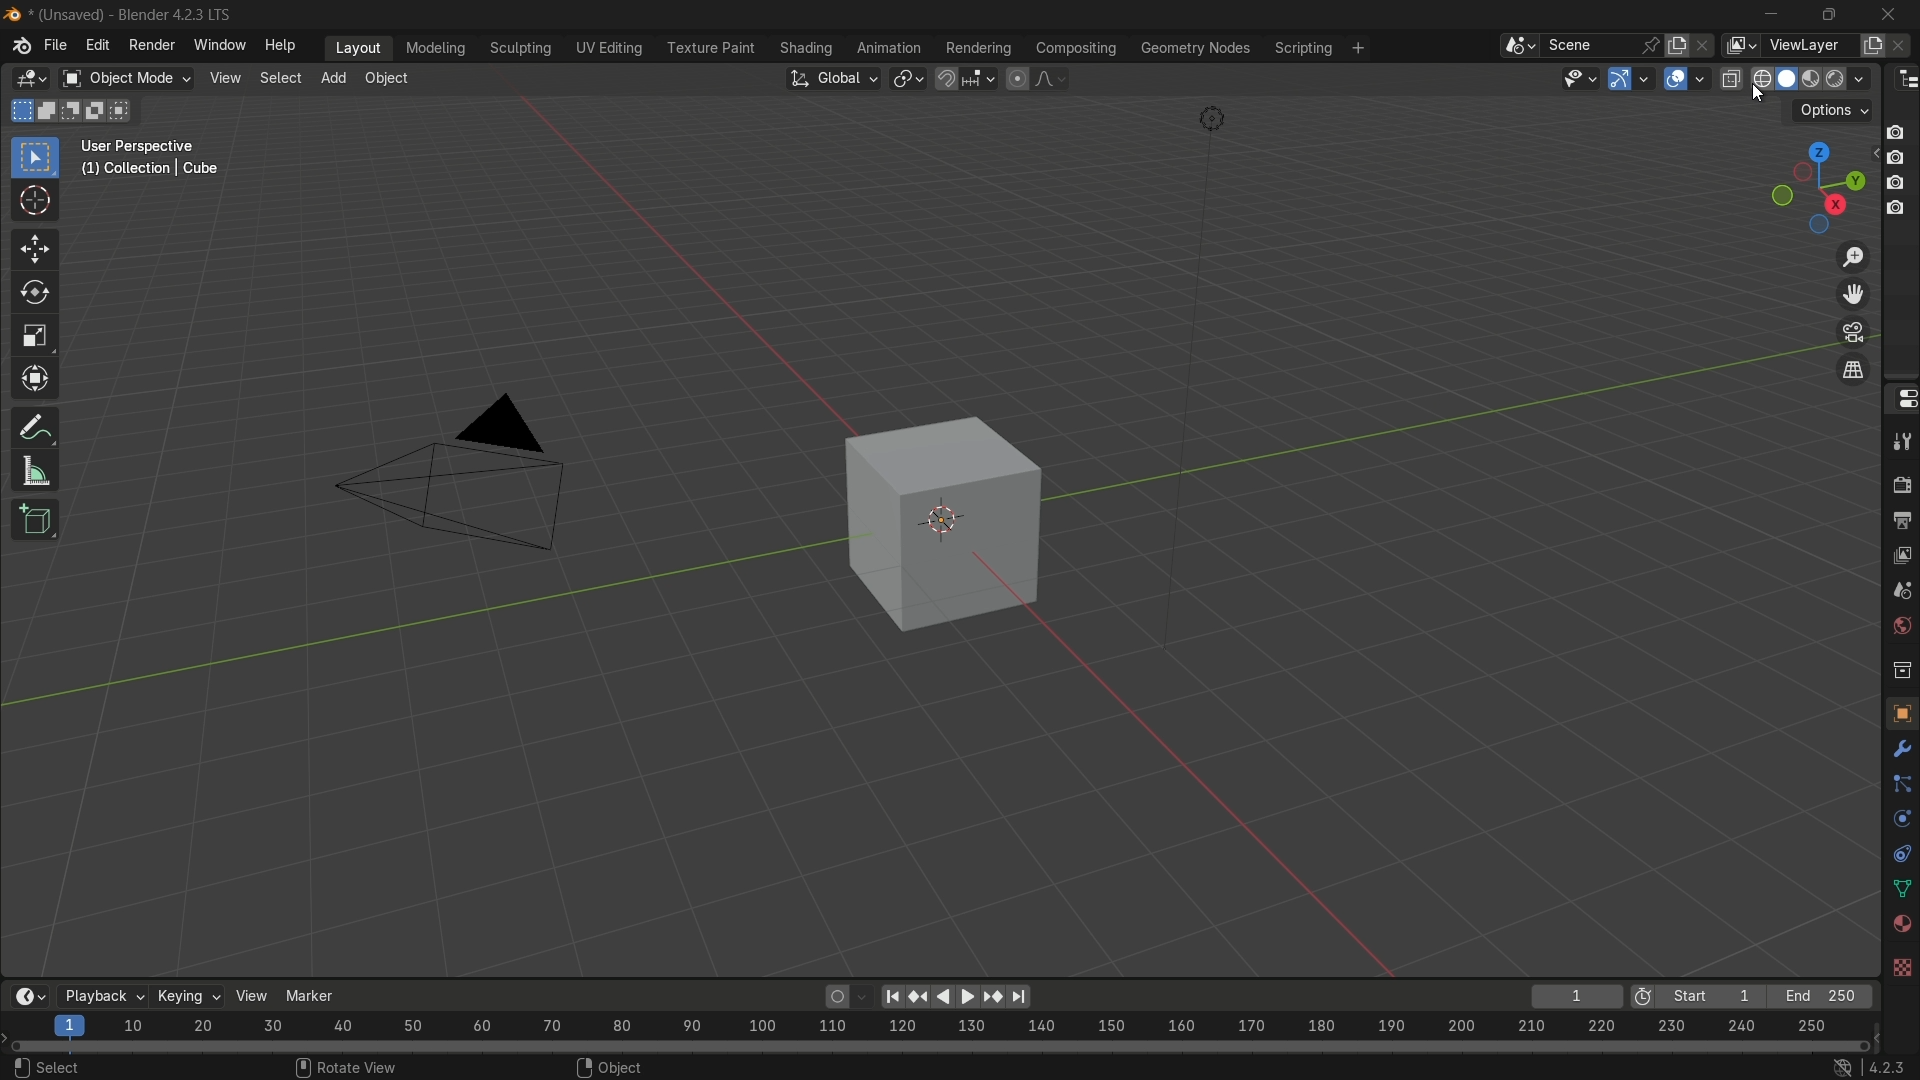 Image resolution: width=1920 pixels, height=1080 pixels. Describe the element at coordinates (99, 45) in the screenshot. I see `edit menu` at that location.